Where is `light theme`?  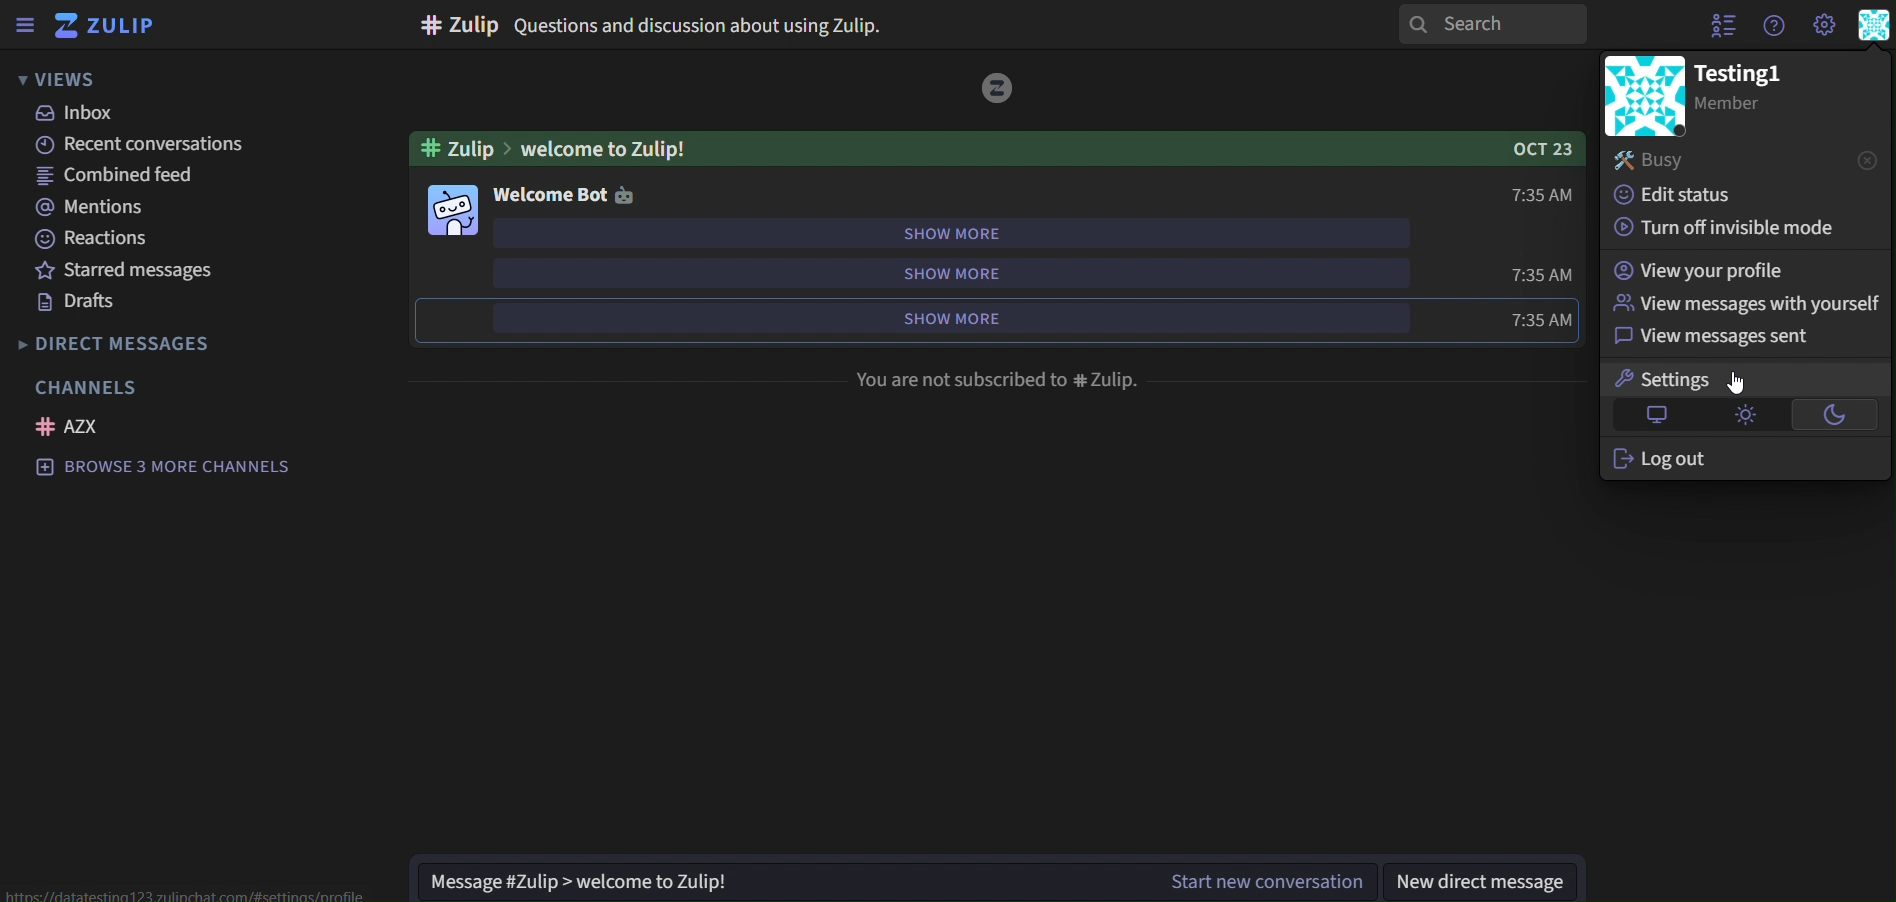 light theme is located at coordinates (1742, 415).